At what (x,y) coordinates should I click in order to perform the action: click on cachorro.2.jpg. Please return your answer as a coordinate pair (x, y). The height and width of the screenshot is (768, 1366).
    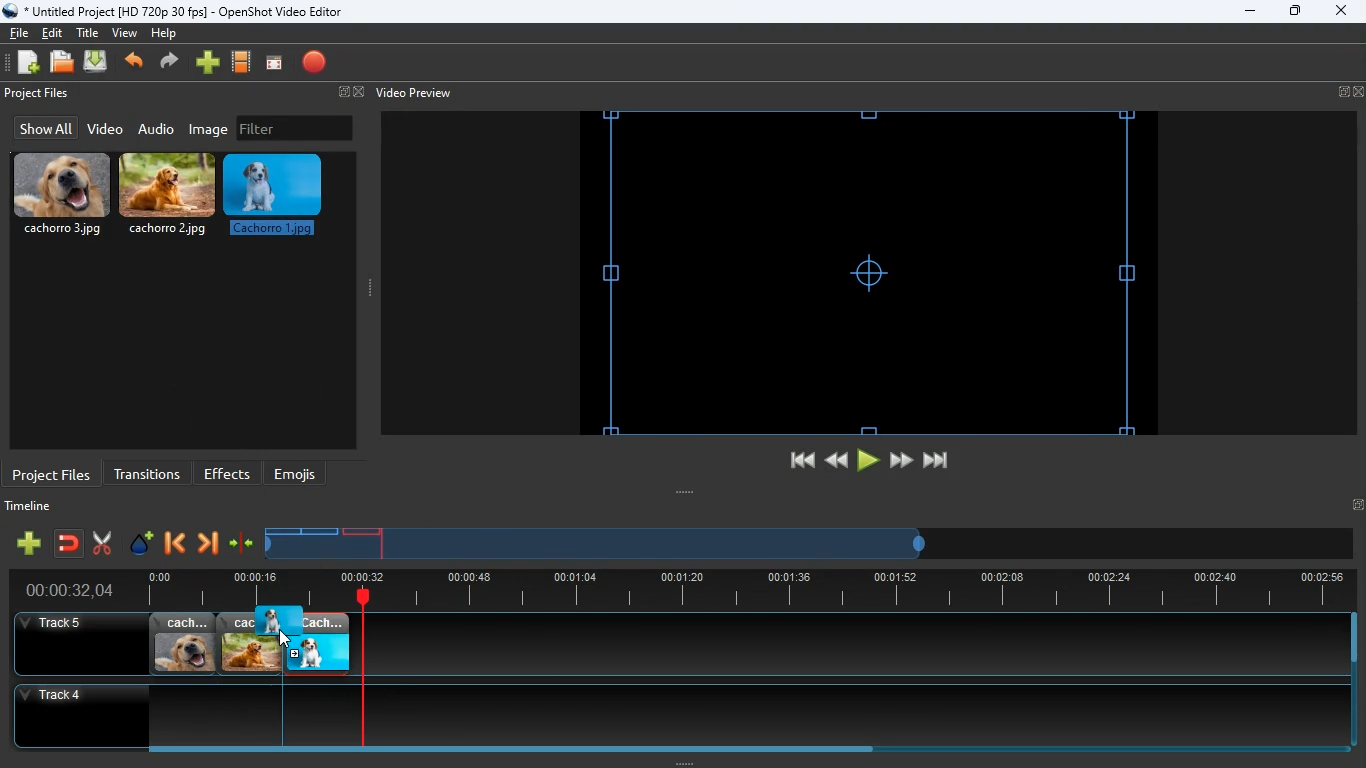
    Looking at the image, I should click on (250, 644).